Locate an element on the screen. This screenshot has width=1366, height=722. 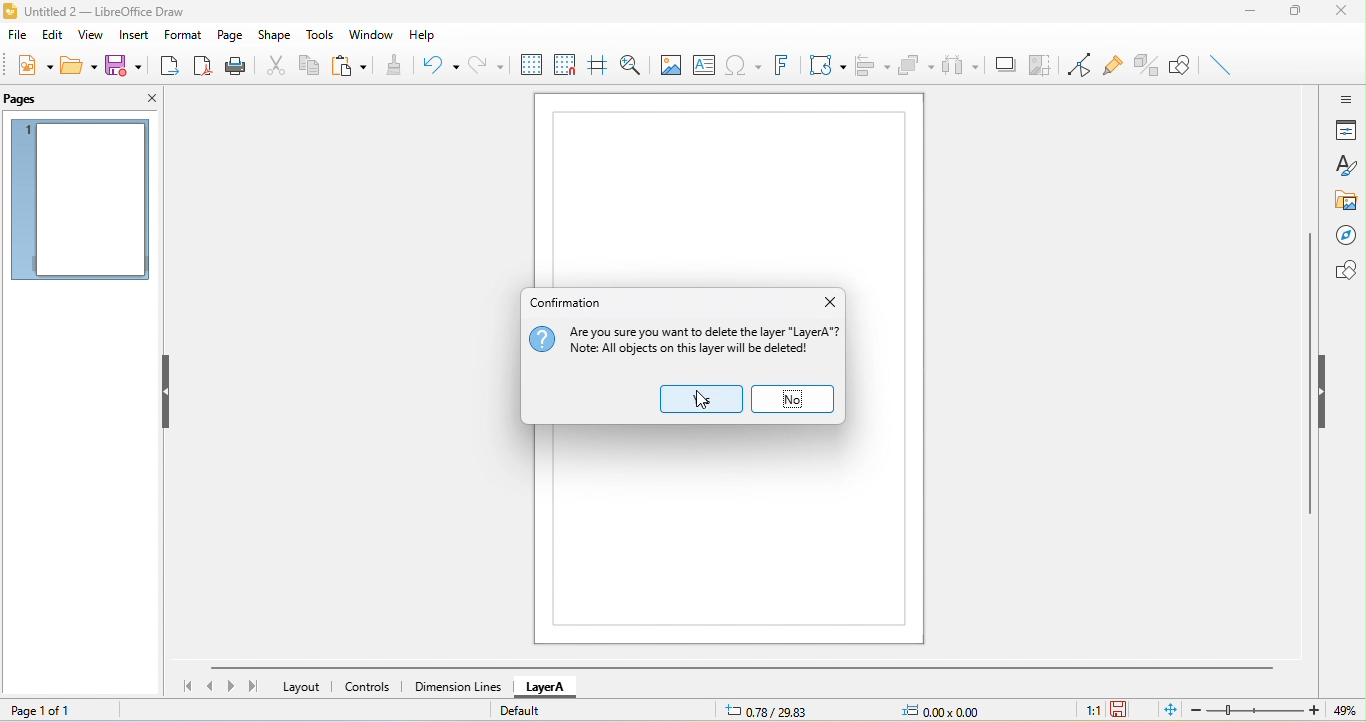
close is located at coordinates (1344, 13).